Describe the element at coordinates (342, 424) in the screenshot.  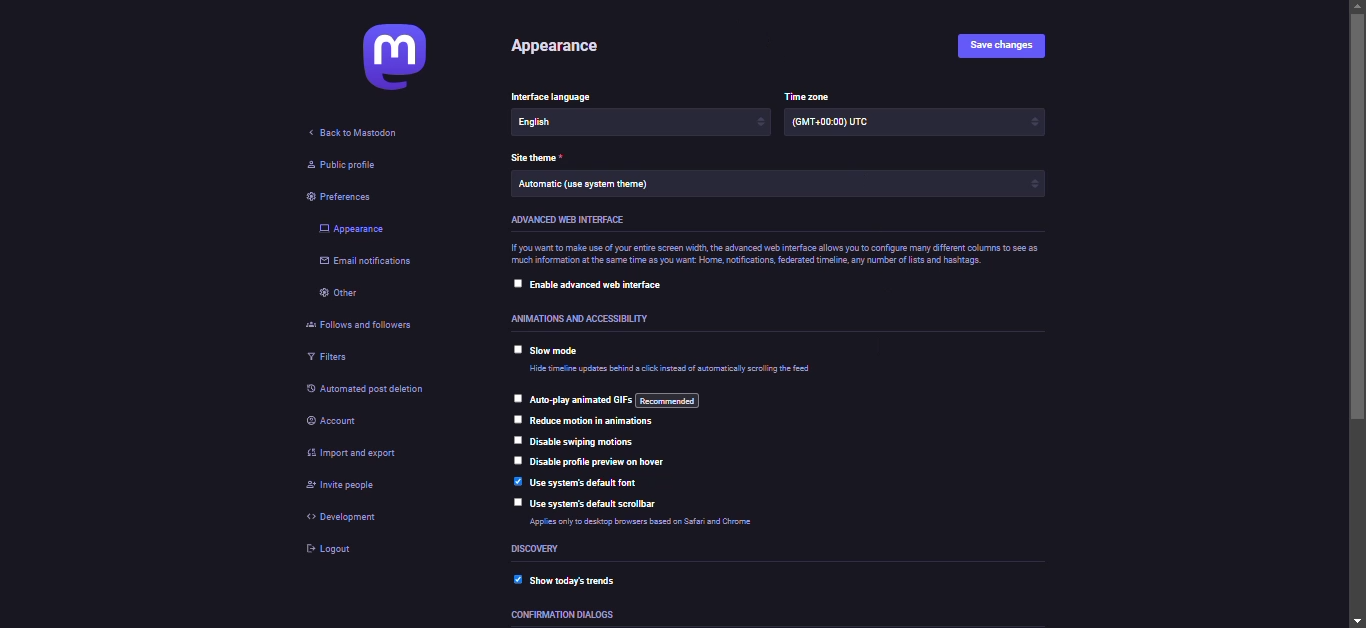
I see `account` at that location.